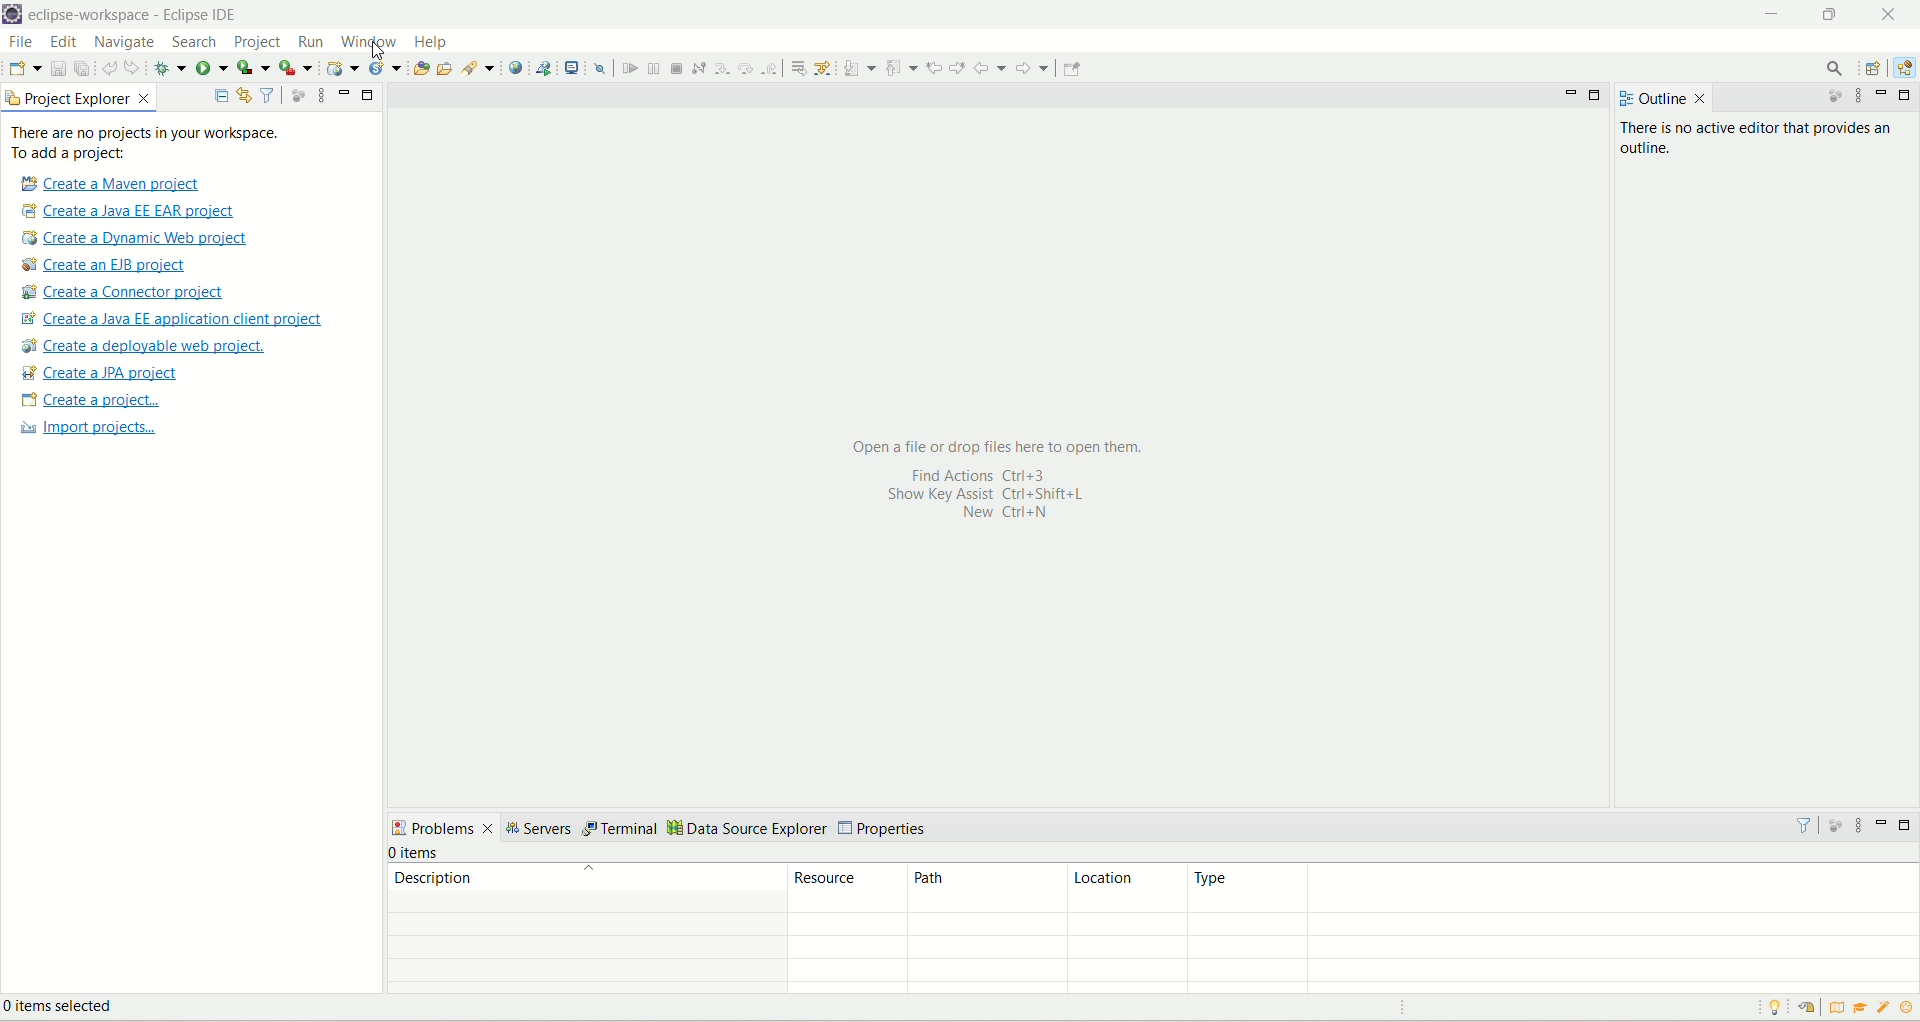 The width and height of the screenshot is (1920, 1022). What do you see at coordinates (106, 183) in the screenshot?
I see `create a Maven project` at bounding box center [106, 183].